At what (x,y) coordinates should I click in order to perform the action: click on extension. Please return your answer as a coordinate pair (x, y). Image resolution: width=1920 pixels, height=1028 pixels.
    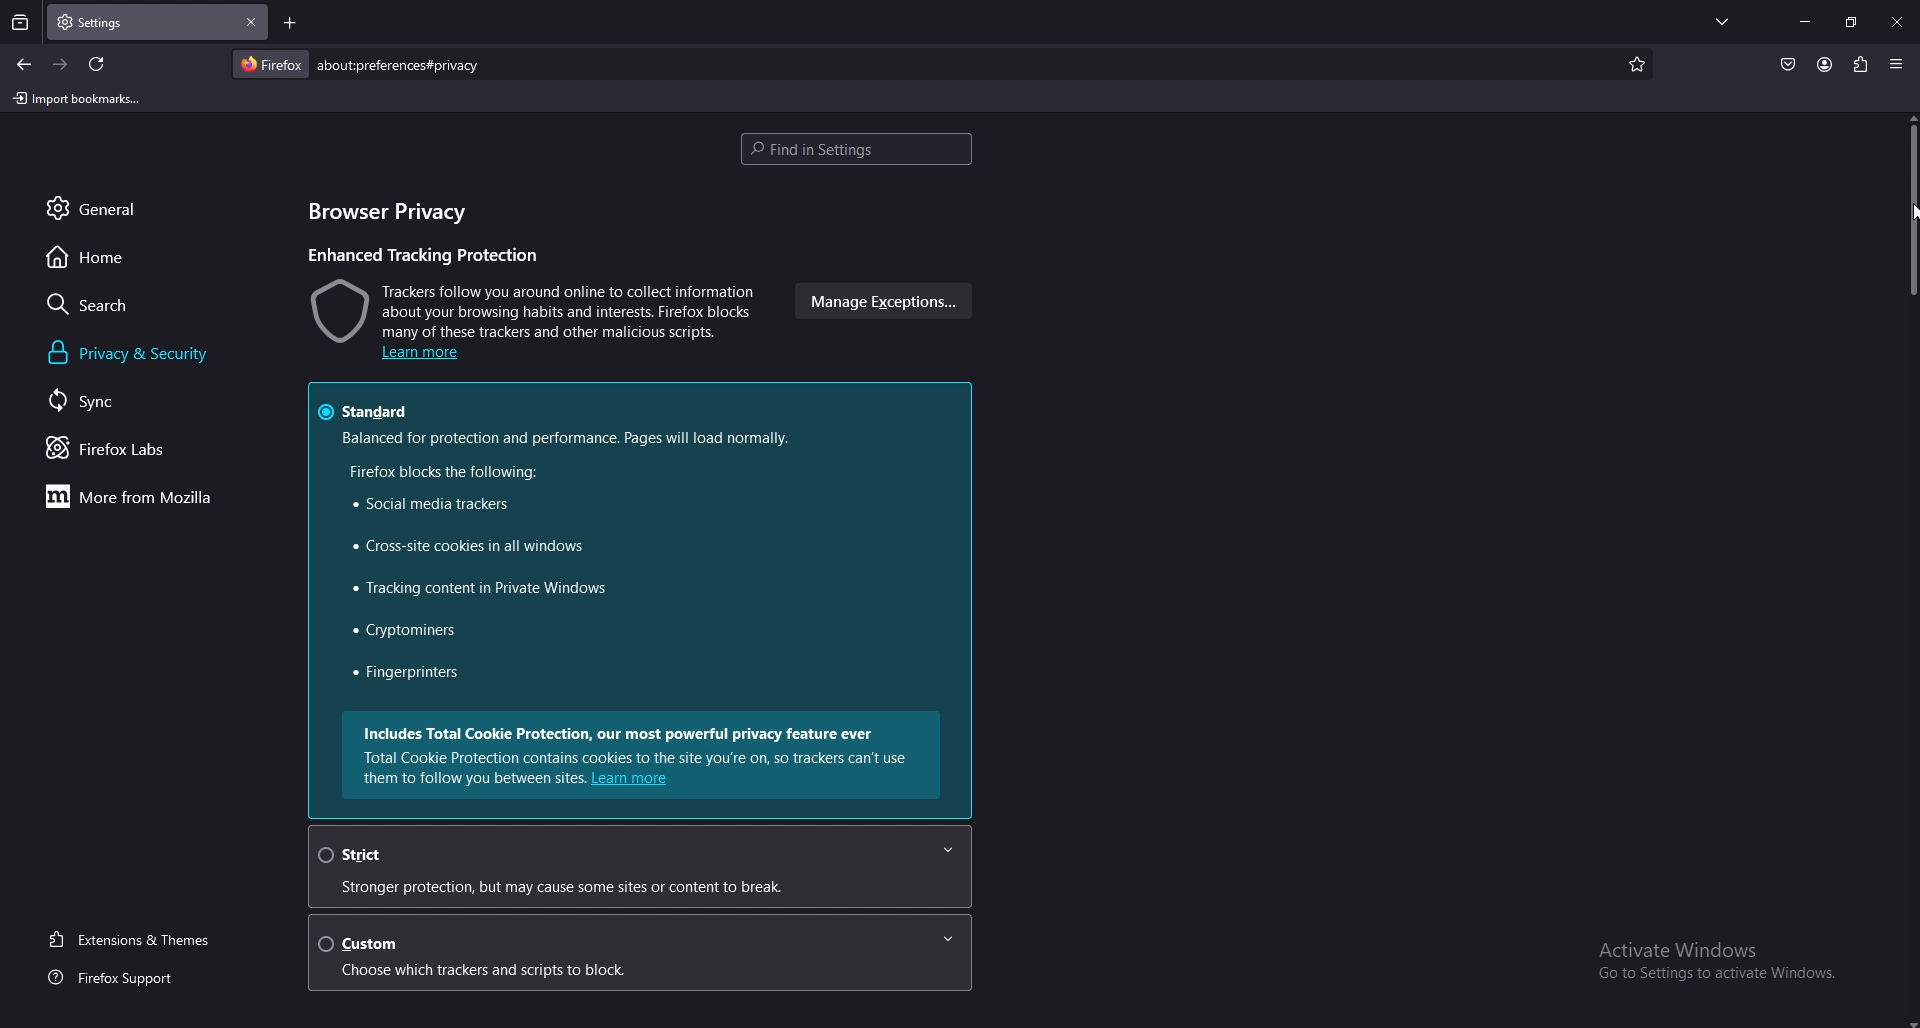
    Looking at the image, I should click on (1859, 64).